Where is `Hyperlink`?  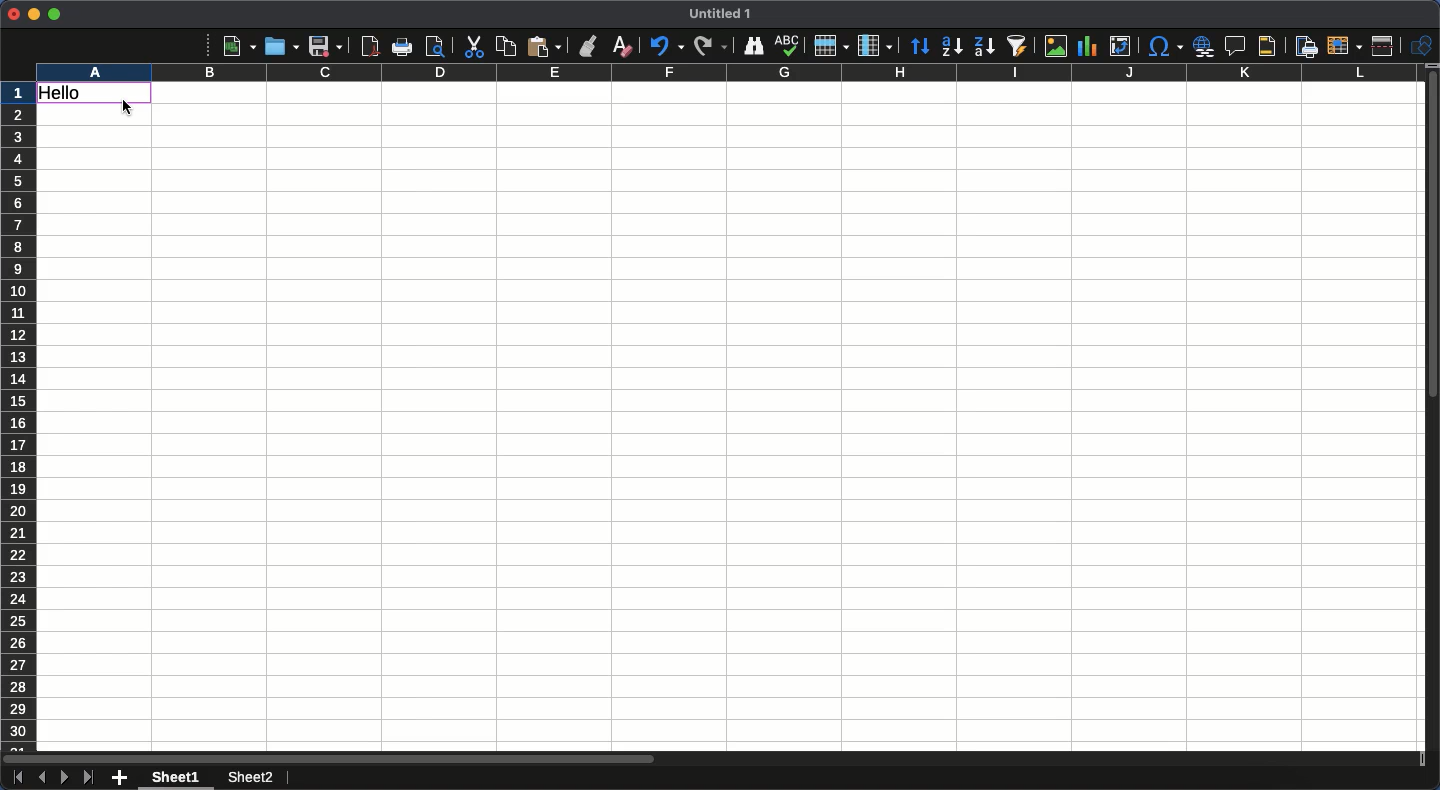 Hyperlink is located at coordinates (1205, 46).